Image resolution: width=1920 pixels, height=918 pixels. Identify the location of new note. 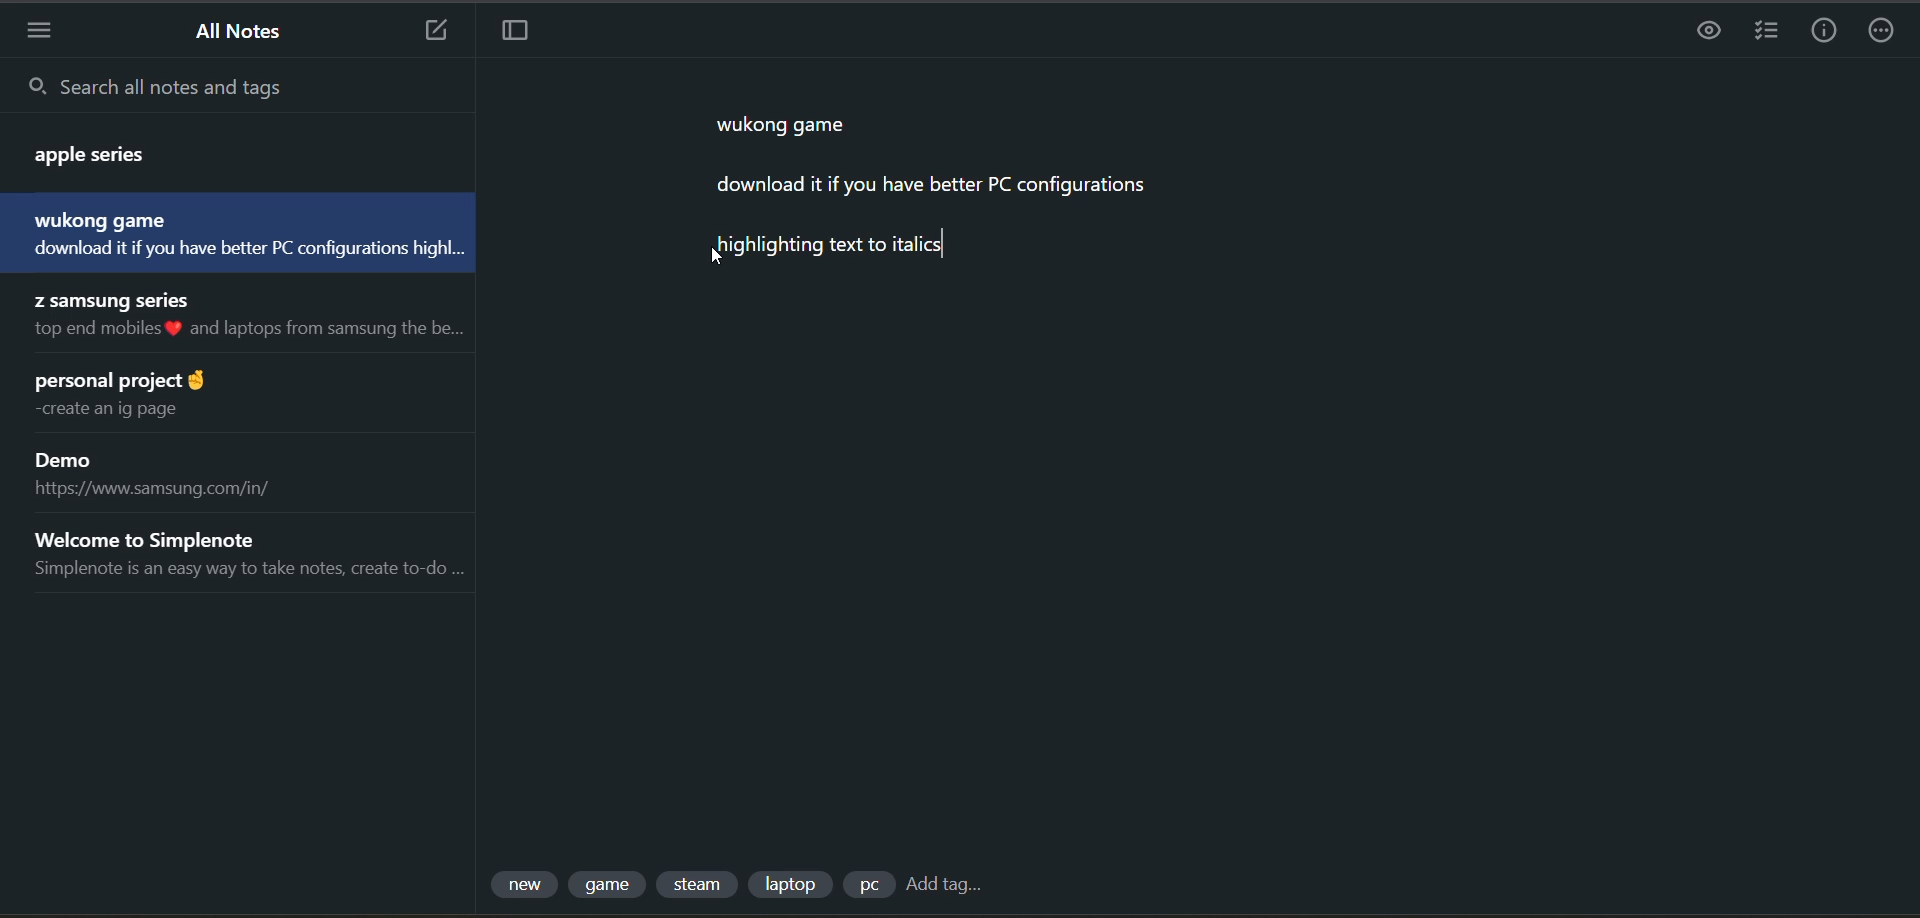
(435, 30).